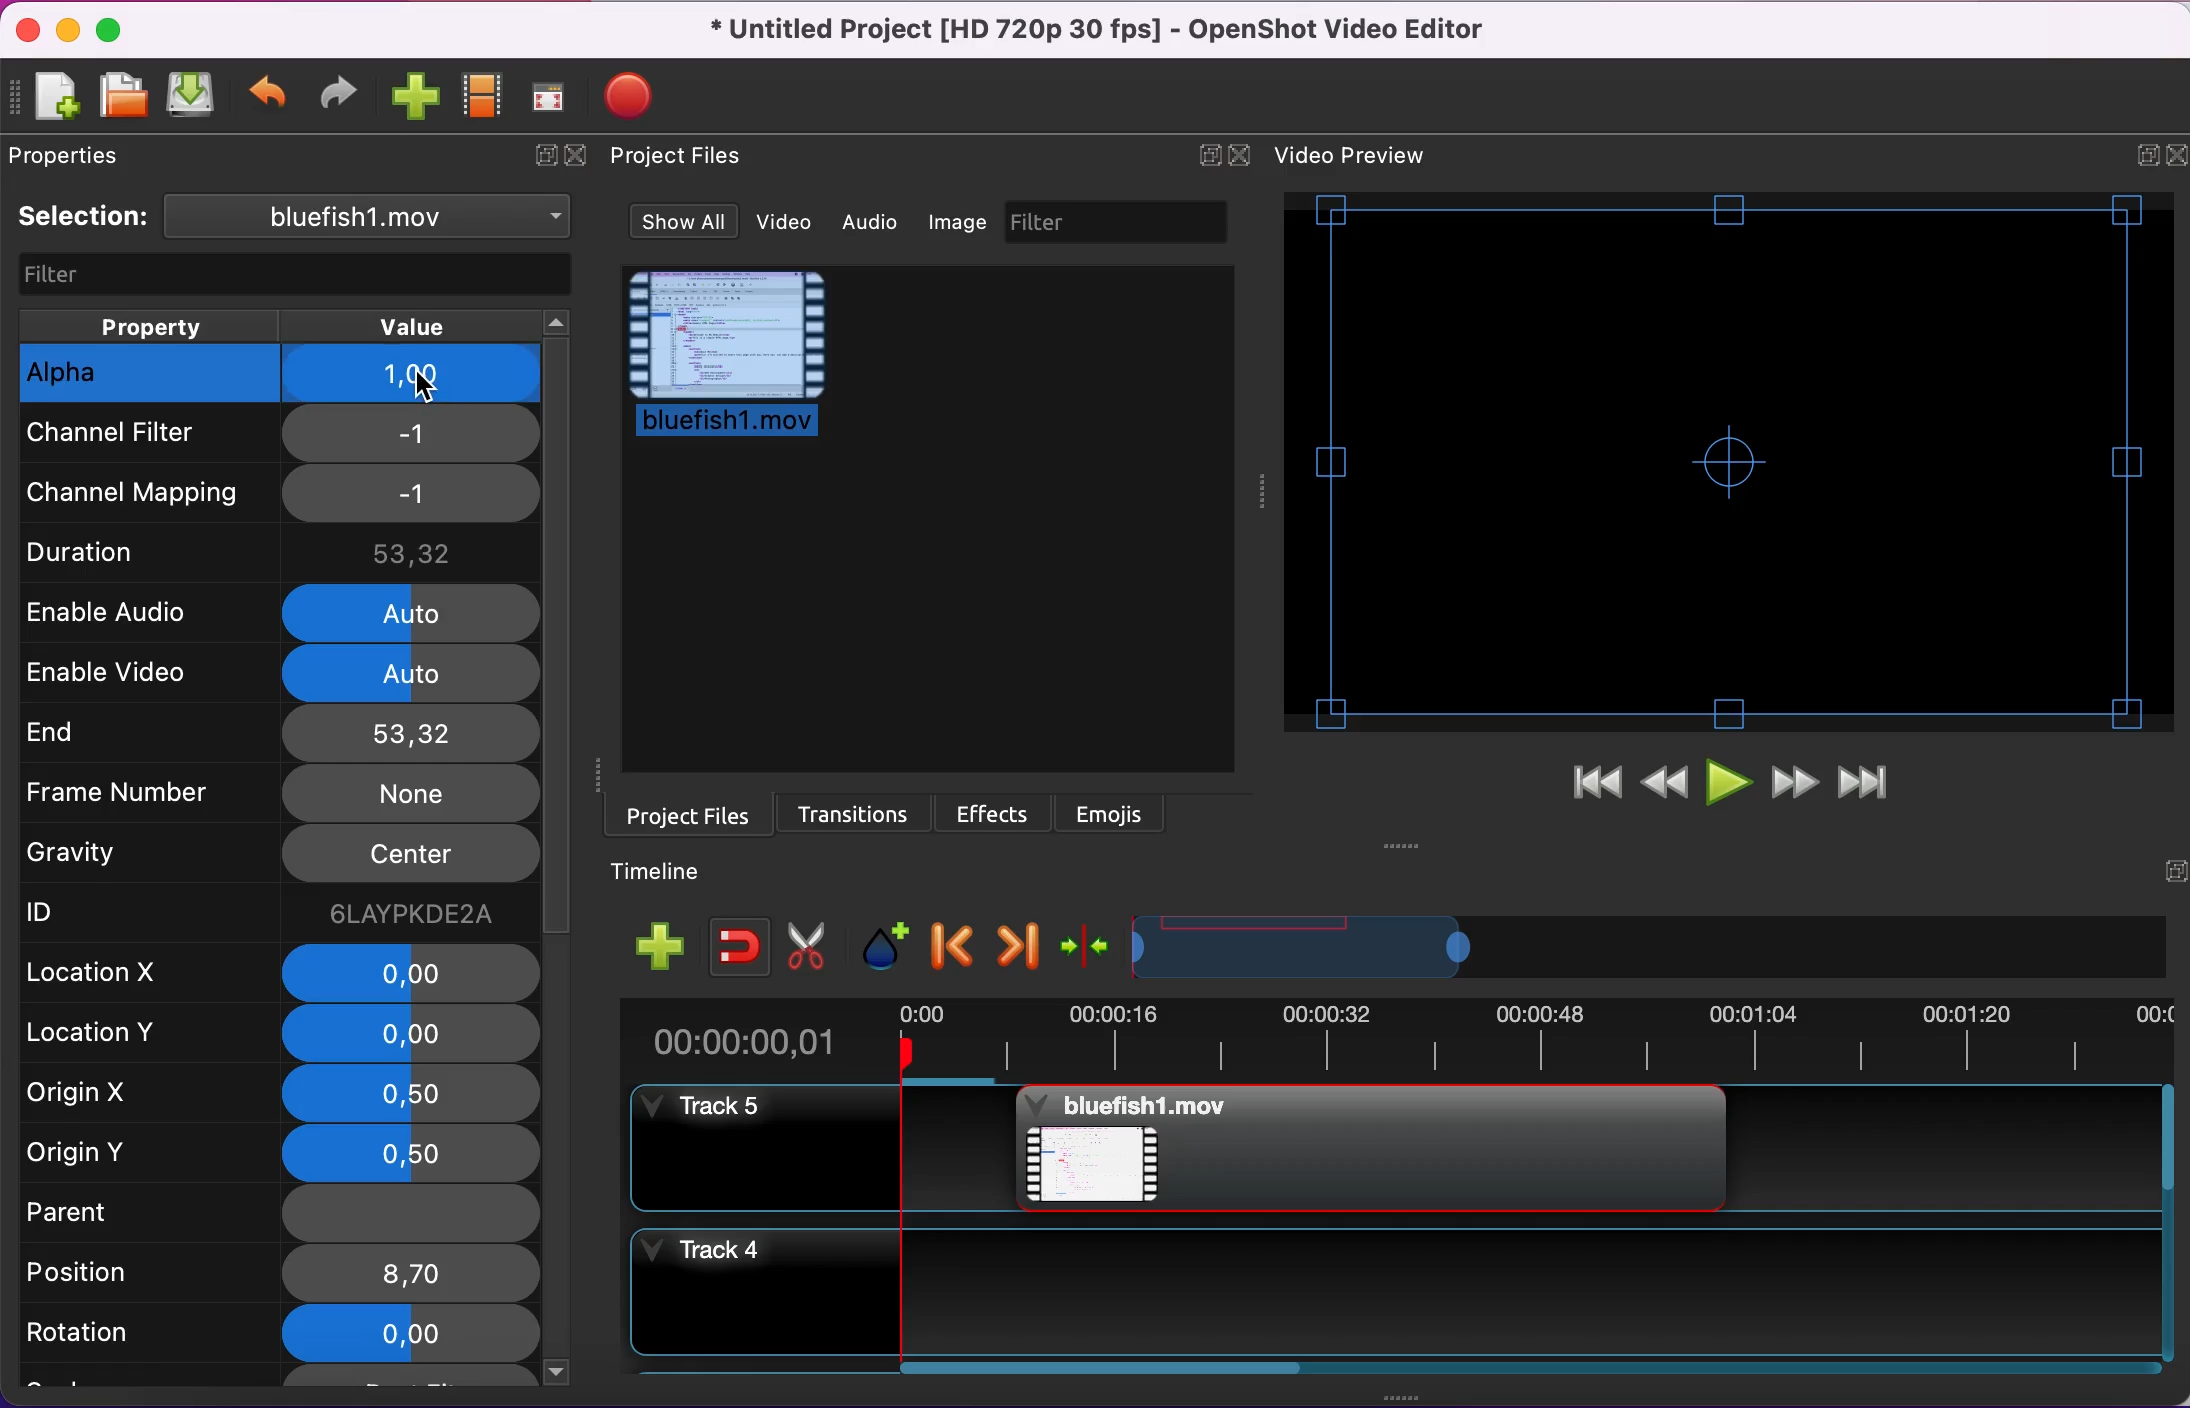 This screenshot has height=1408, width=2190. I want to click on close, so click(578, 155).